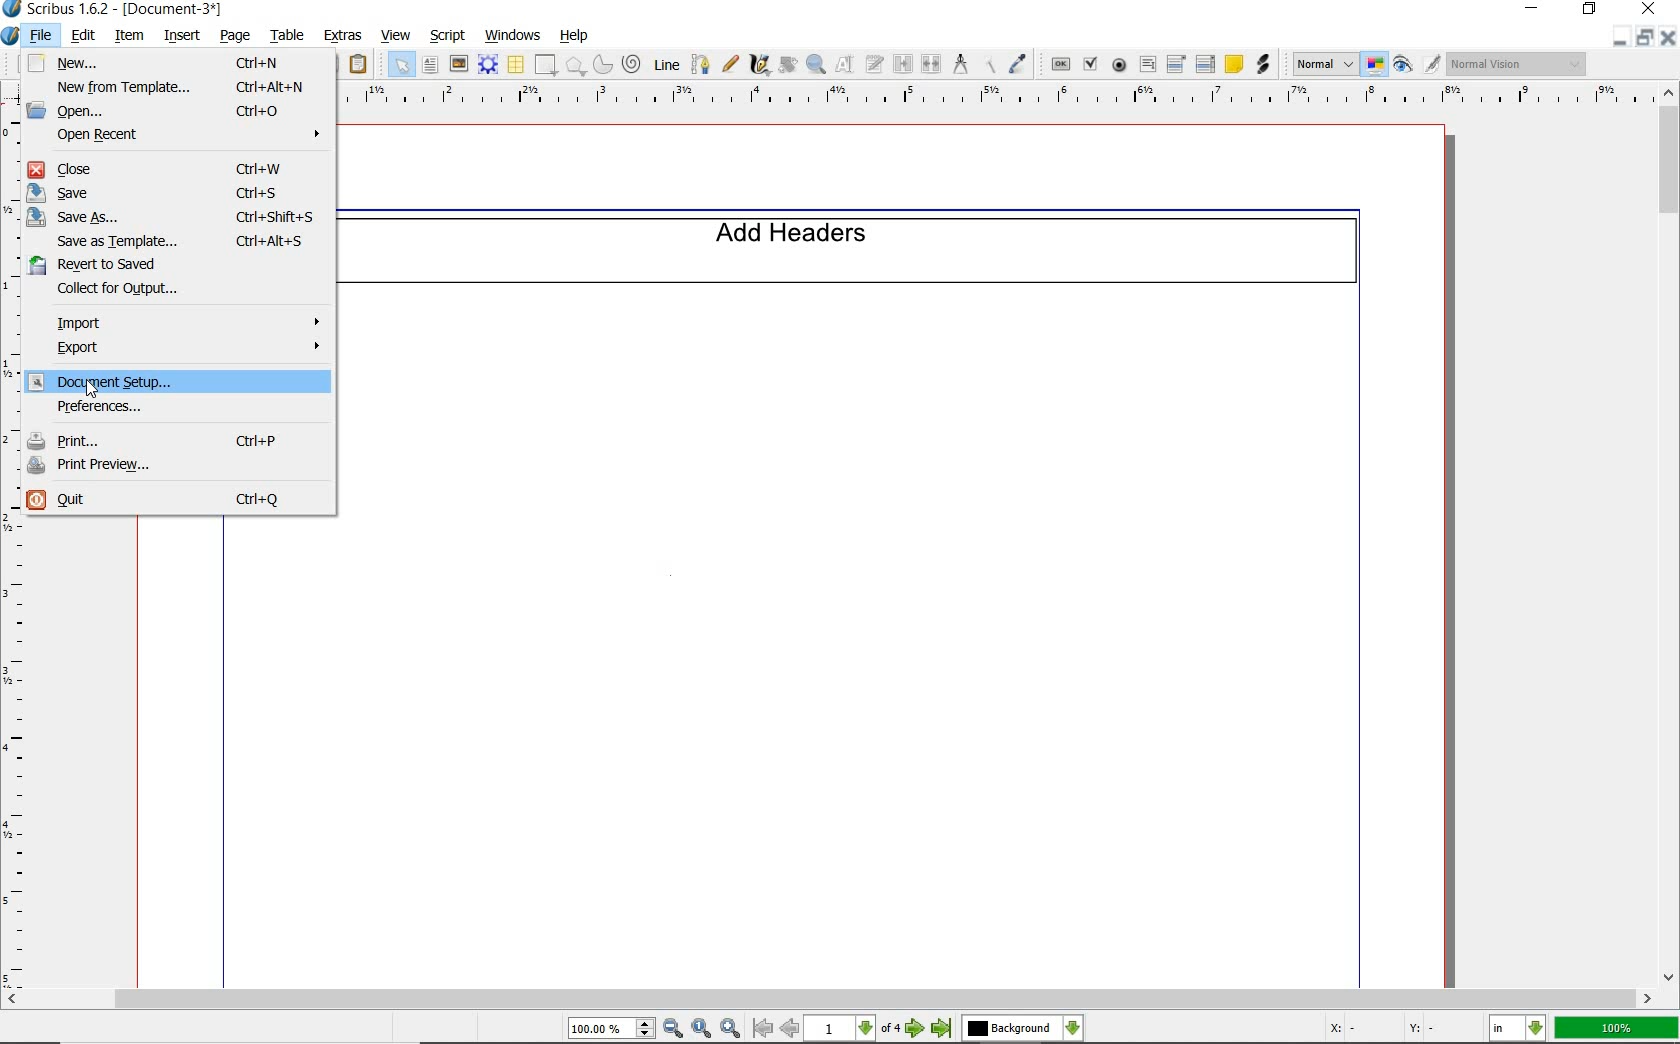 The width and height of the screenshot is (1680, 1044). What do you see at coordinates (1622, 37) in the screenshot?
I see `minimize` at bounding box center [1622, 37].